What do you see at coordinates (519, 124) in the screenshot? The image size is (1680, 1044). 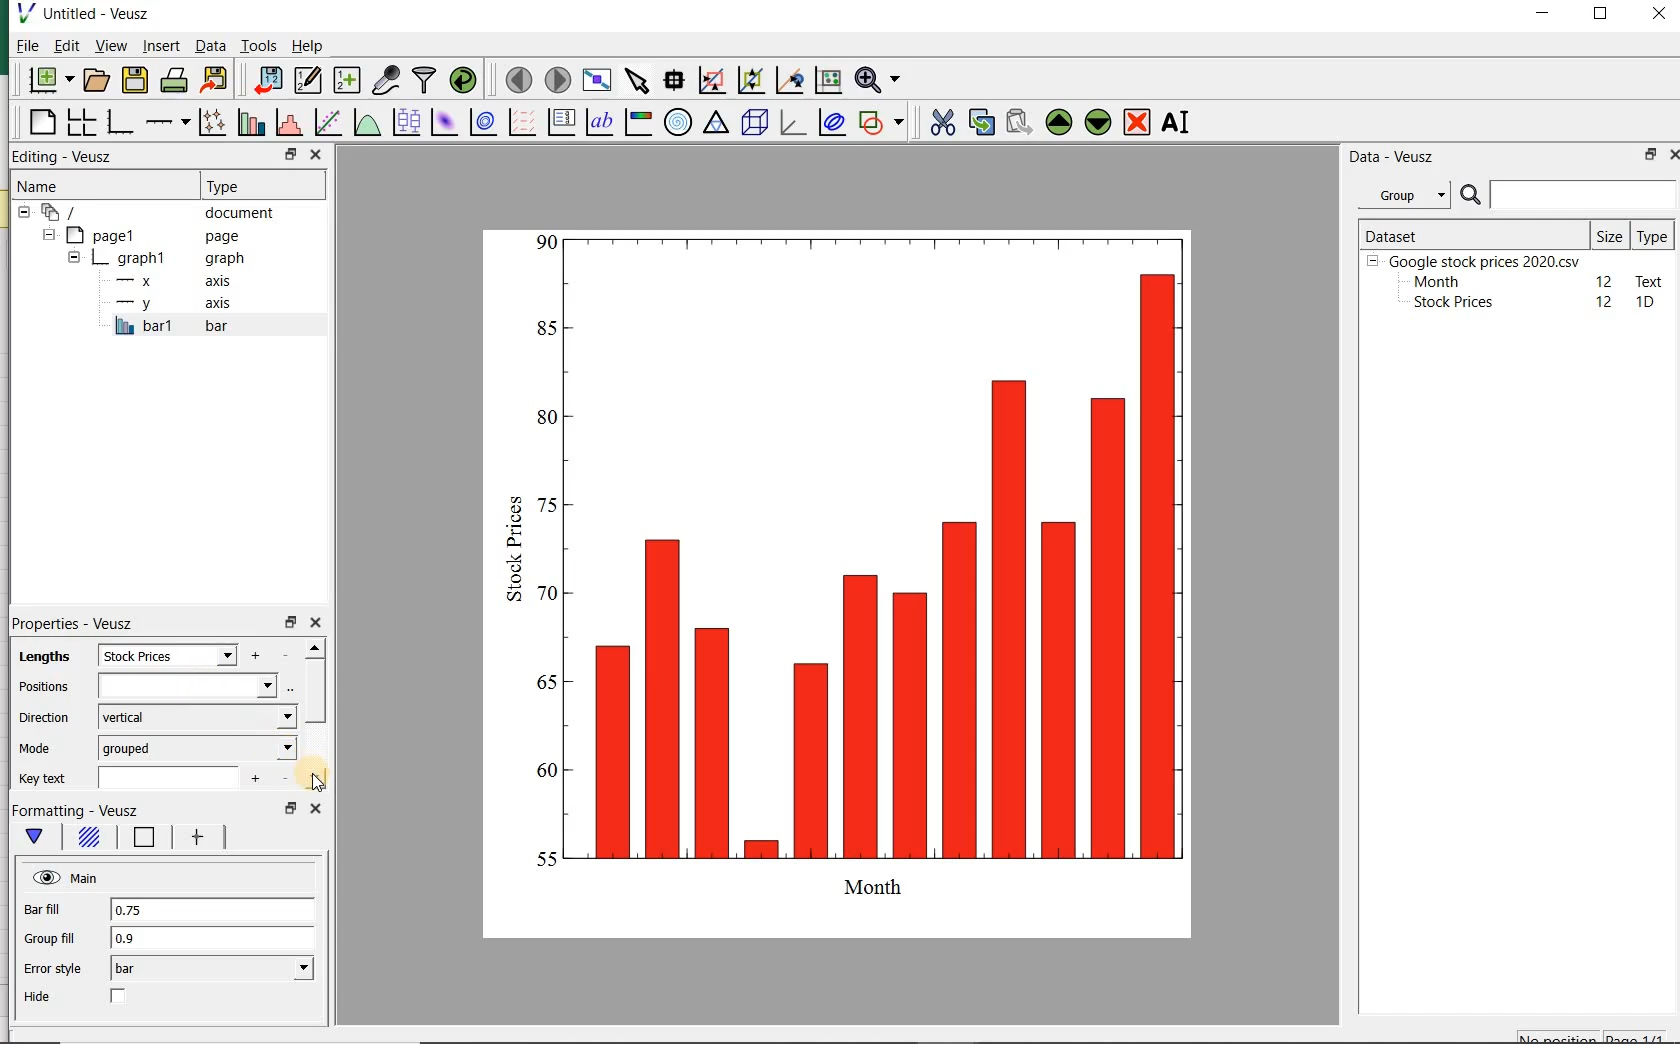 I see `plot a vector field` at bounding box center [519, 124].